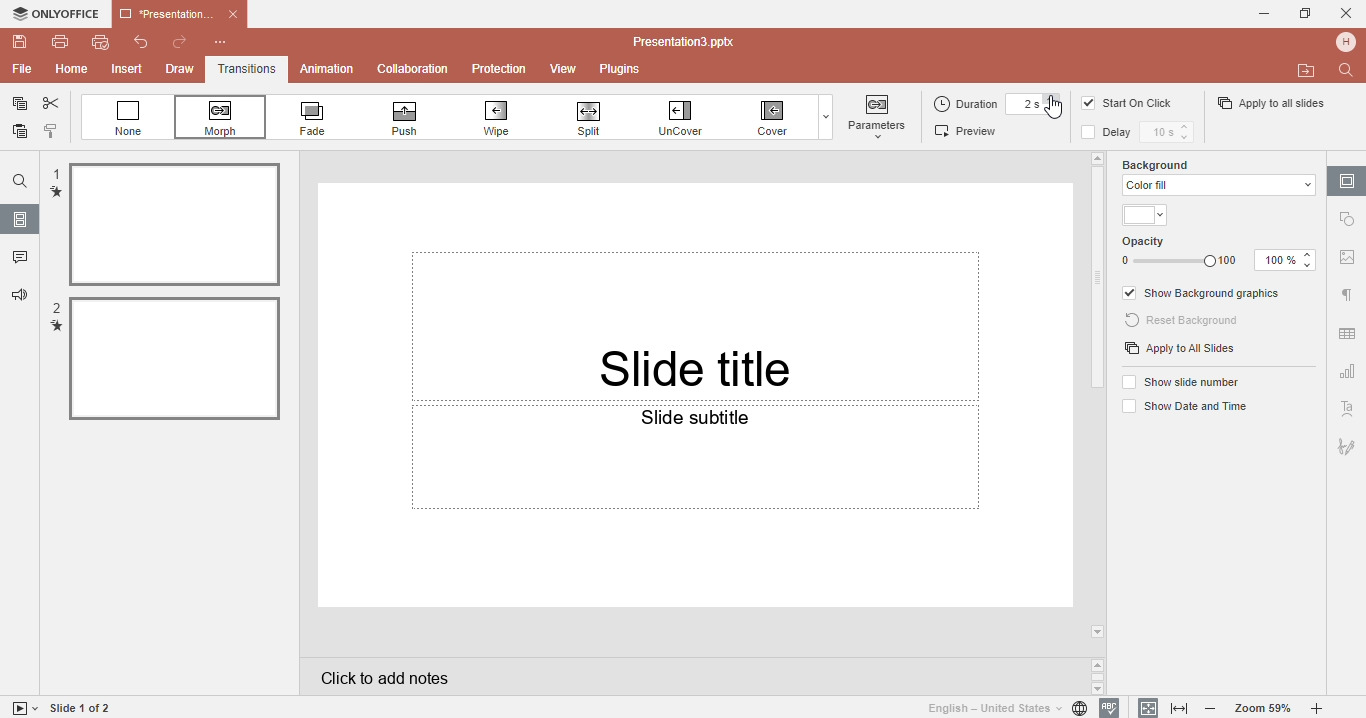 This screenshot has height=718, width=1366. What do you see at coordinates (696, 291) in the screenshot?
I see `slide title` at bounding box center [696, 291].